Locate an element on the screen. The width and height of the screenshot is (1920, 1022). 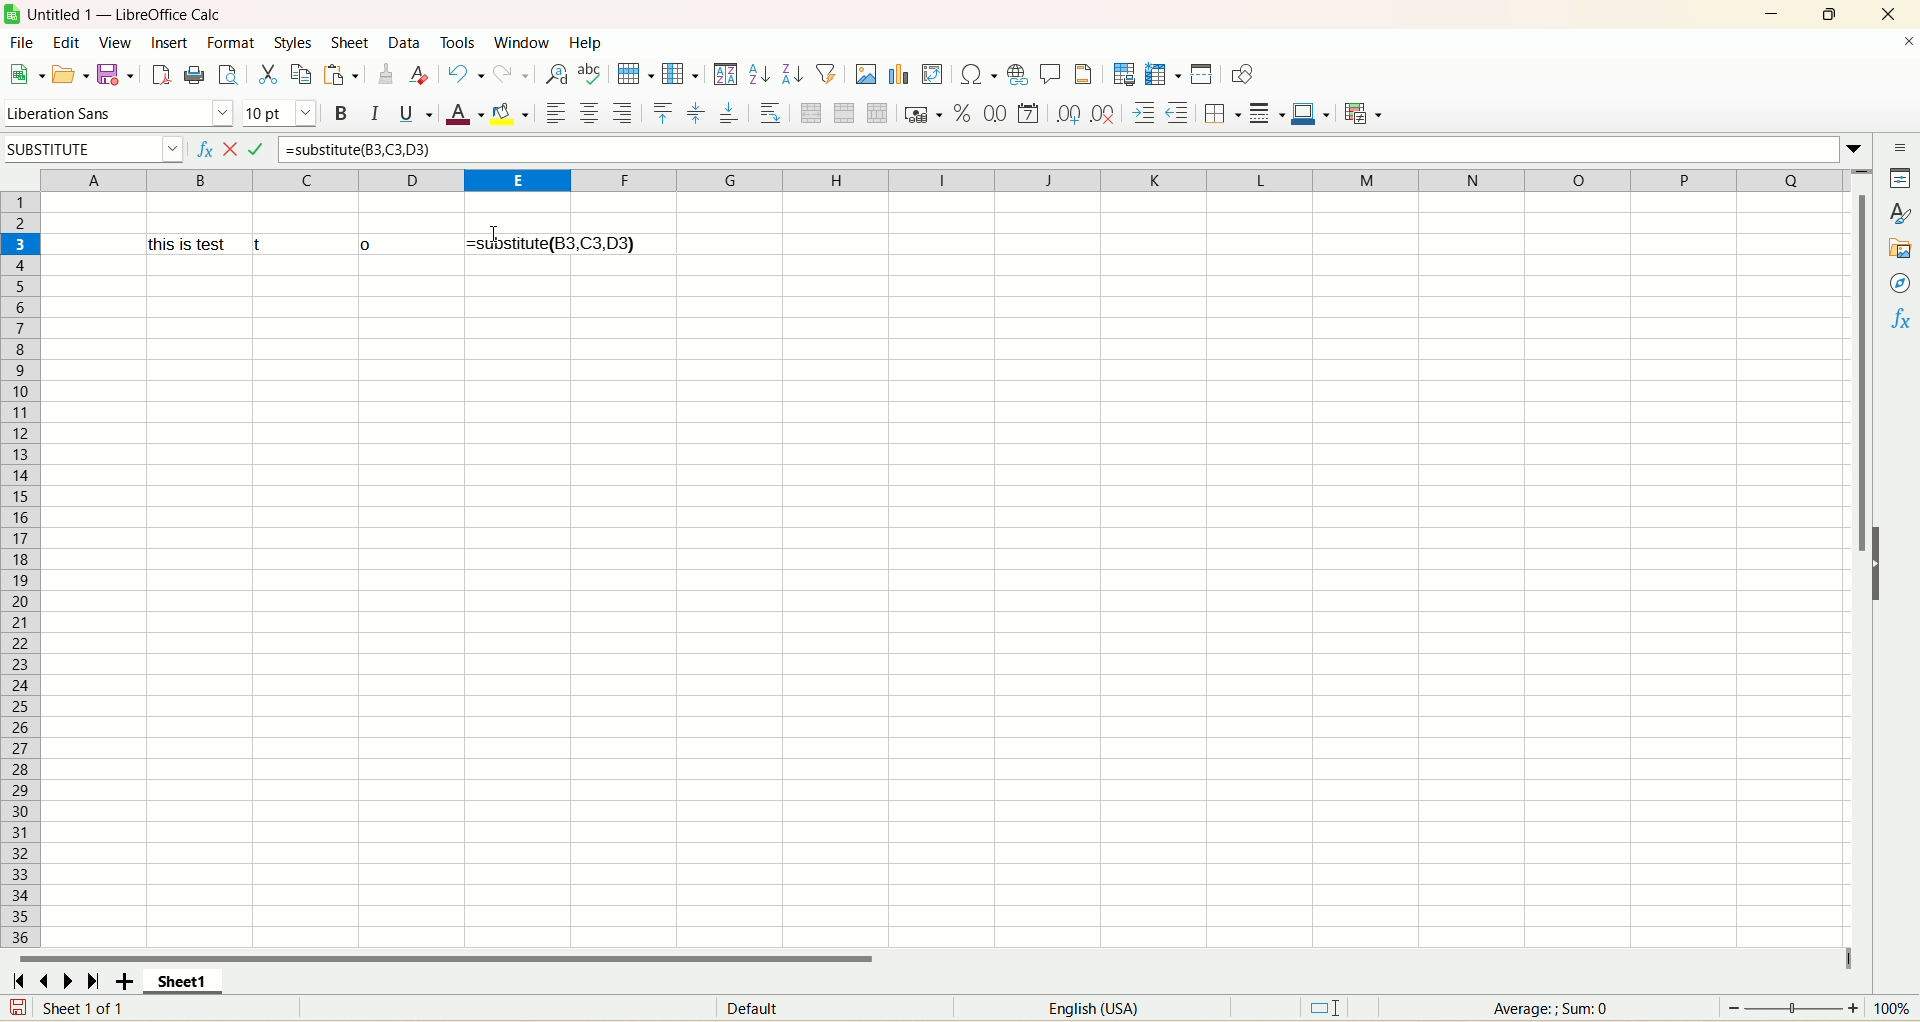
default is located at coordinates (772, 1006).